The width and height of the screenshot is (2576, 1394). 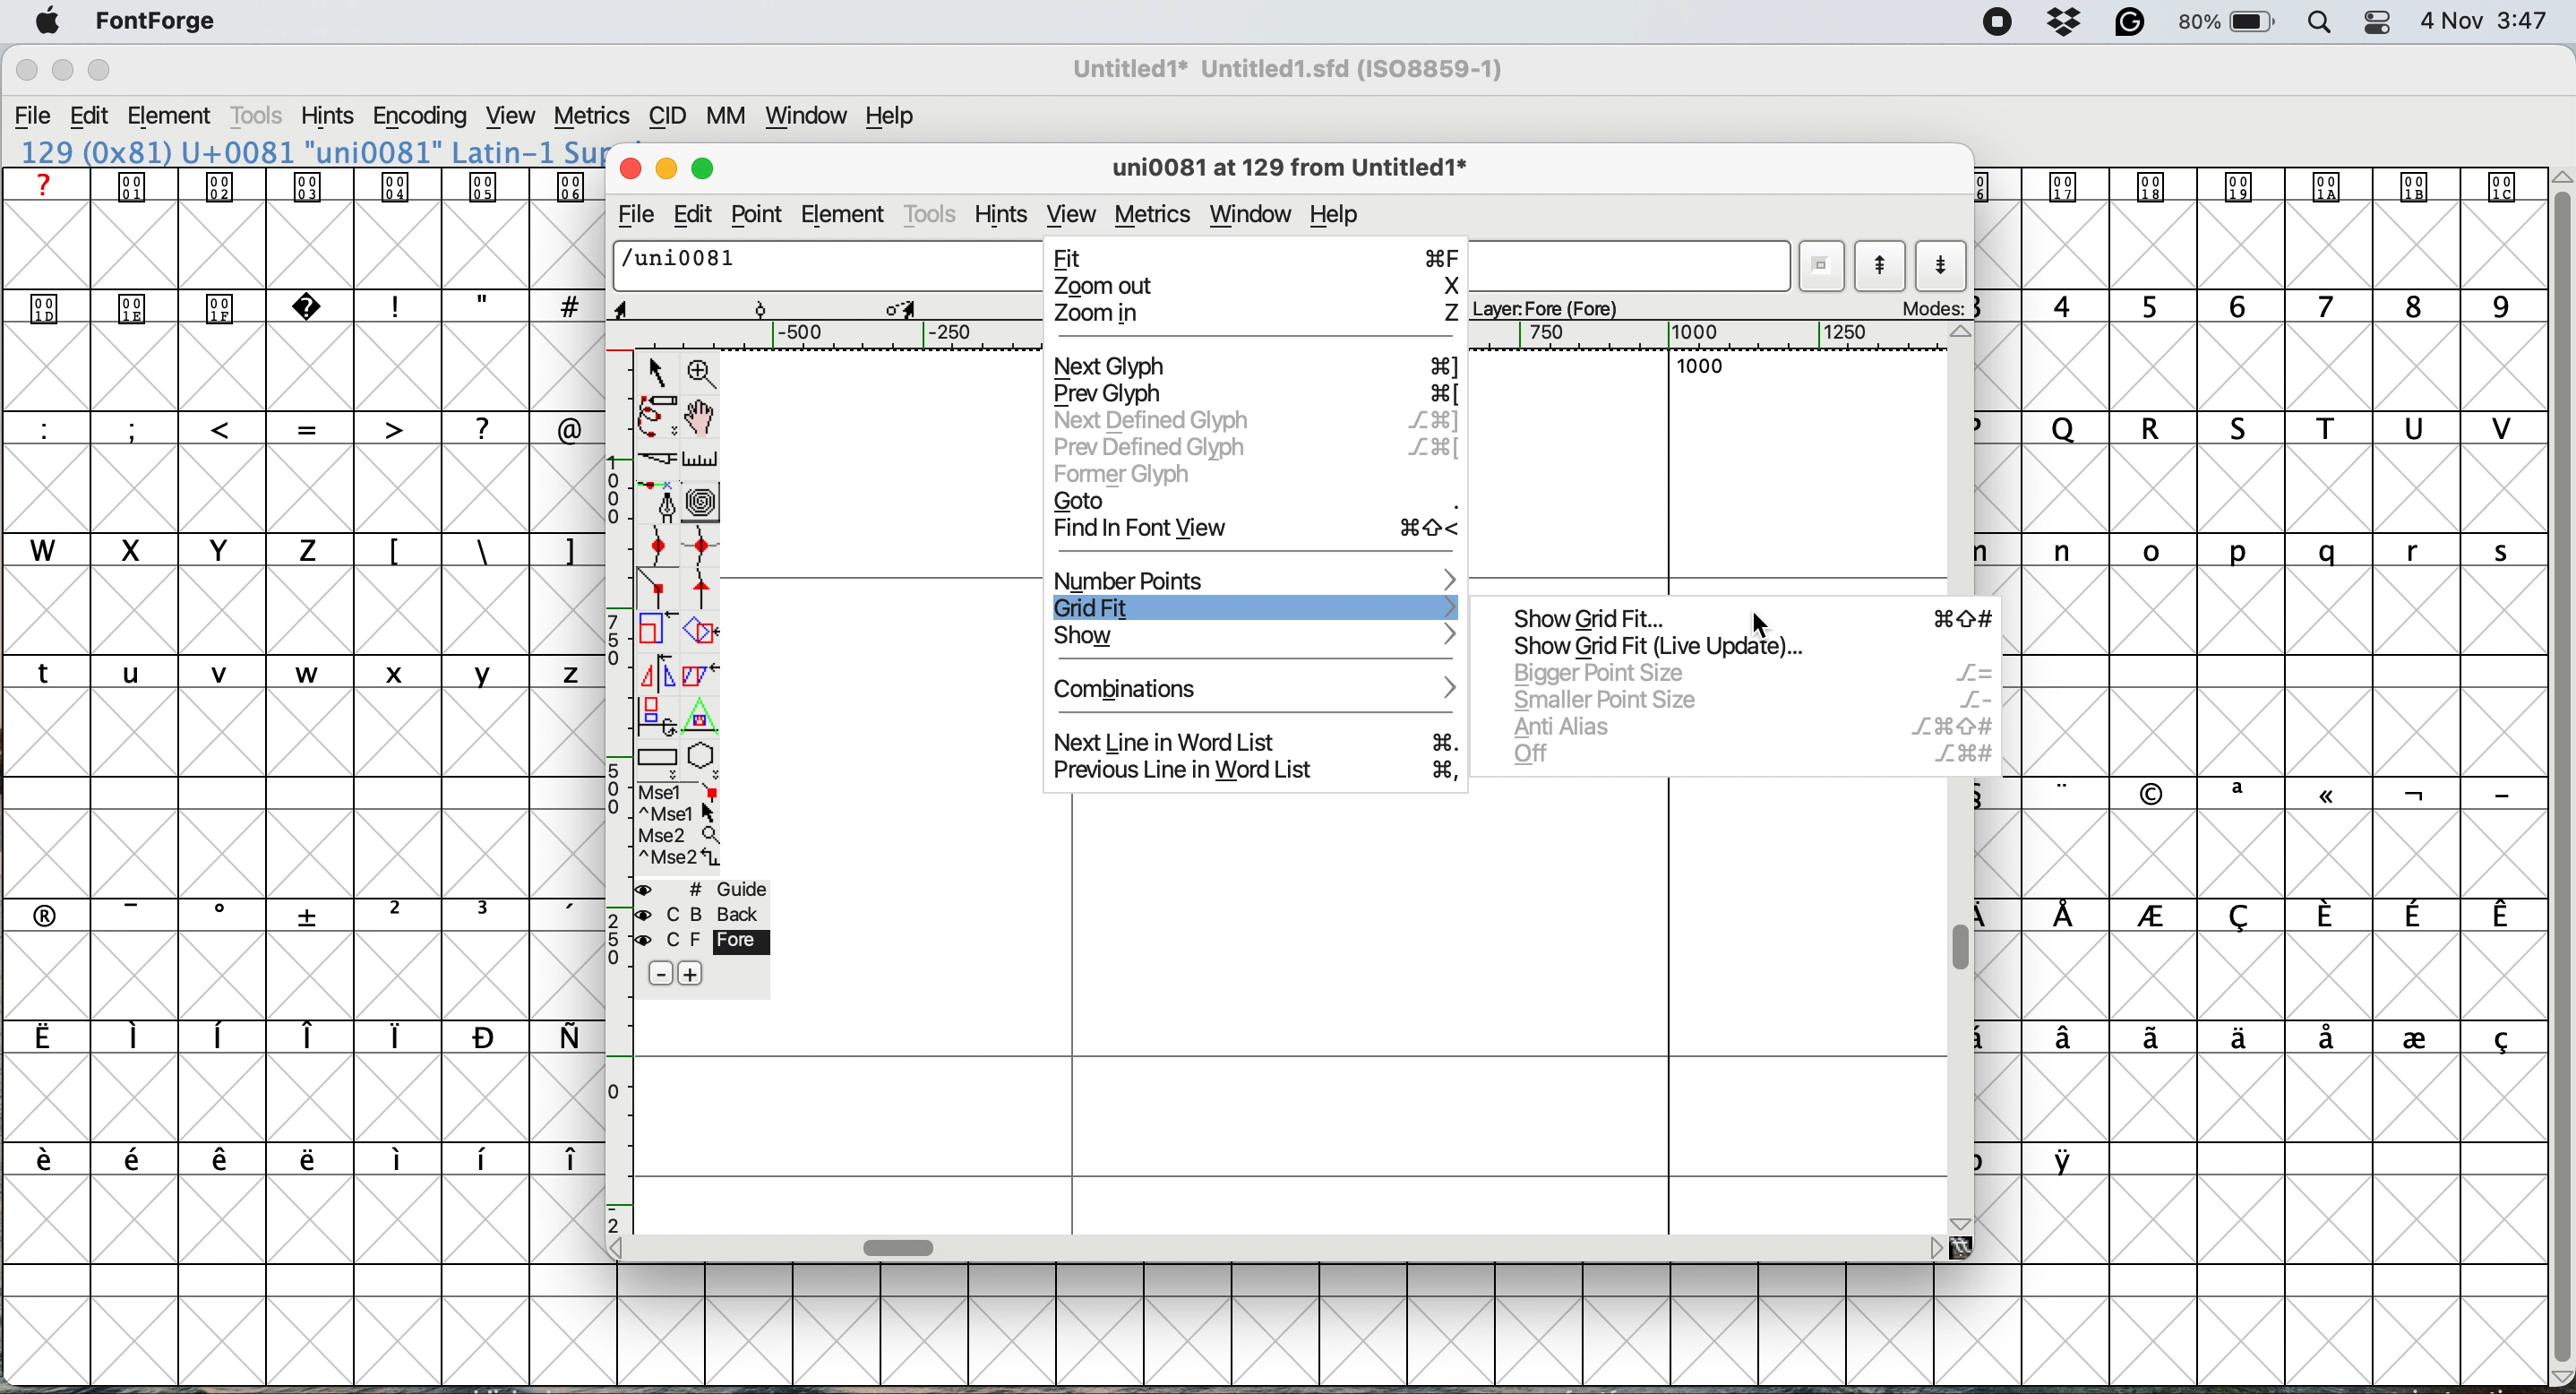 I want to click on previous glyph, so click(x=1254, y=395).